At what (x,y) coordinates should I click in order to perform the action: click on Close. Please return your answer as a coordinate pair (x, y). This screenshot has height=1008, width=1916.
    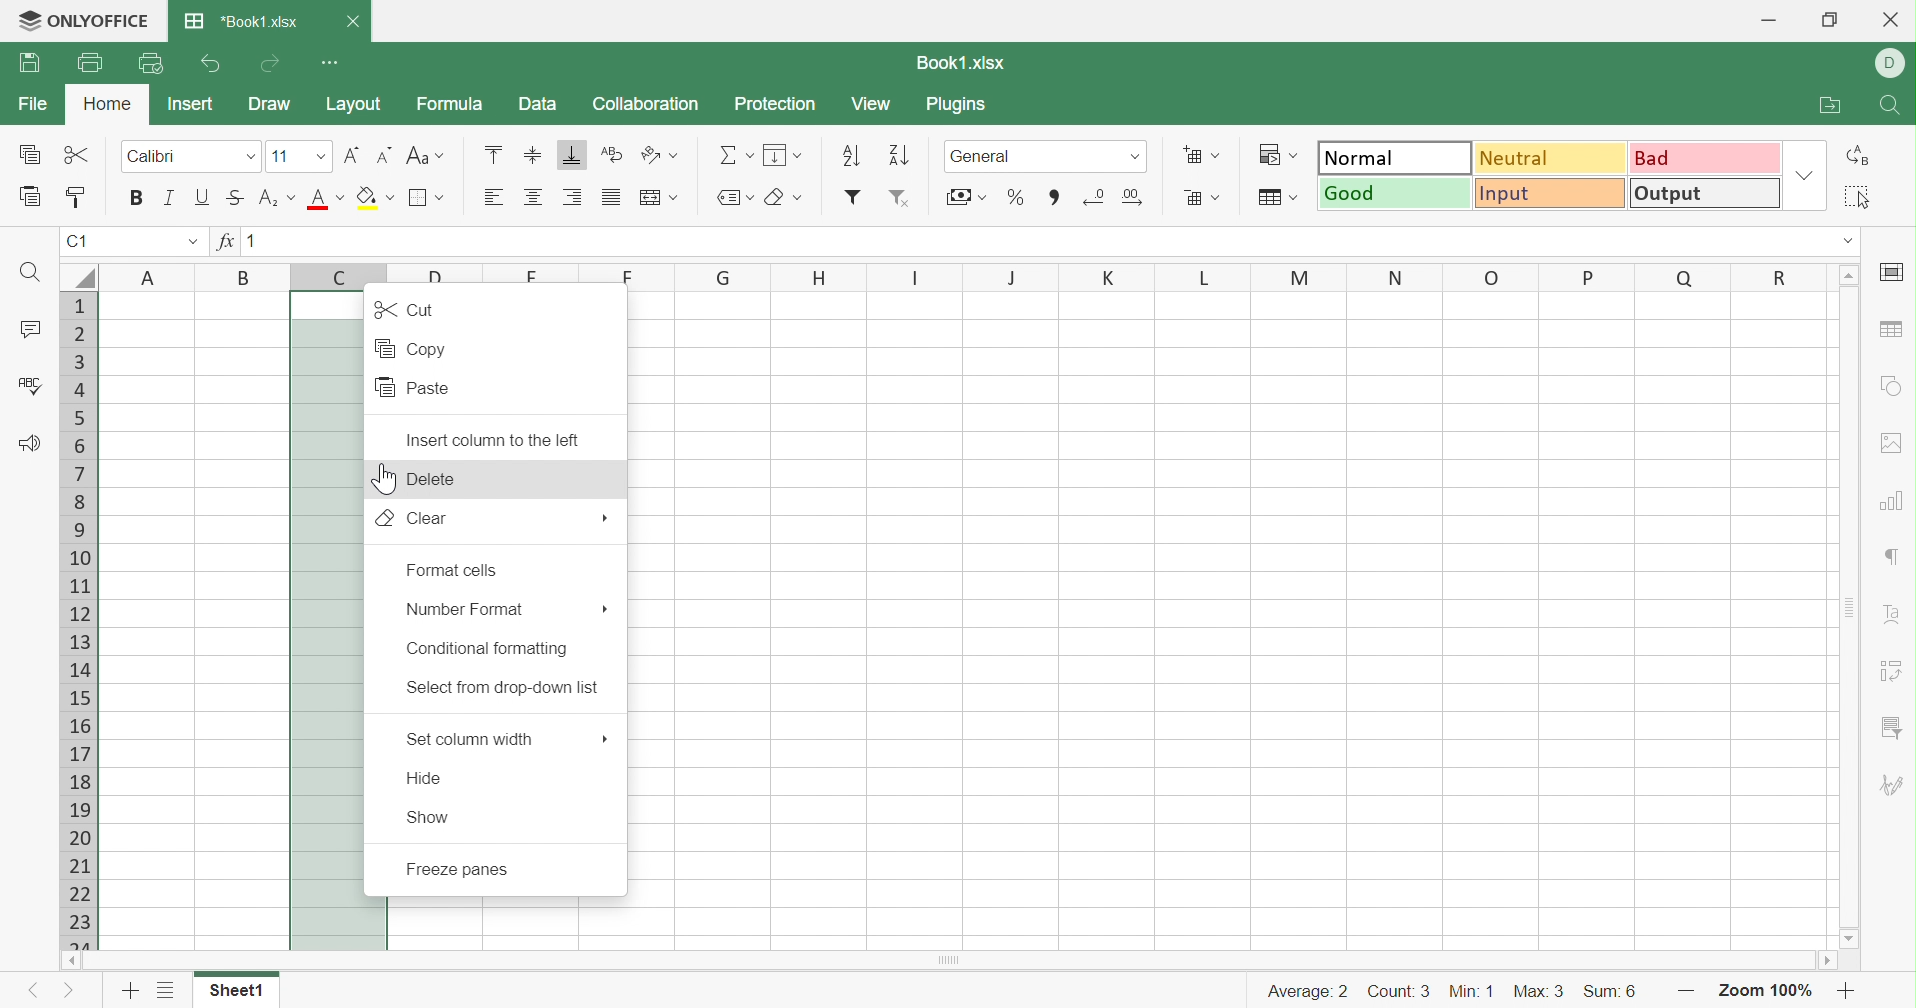
    Looking at the image, I should click on (1890, 19).